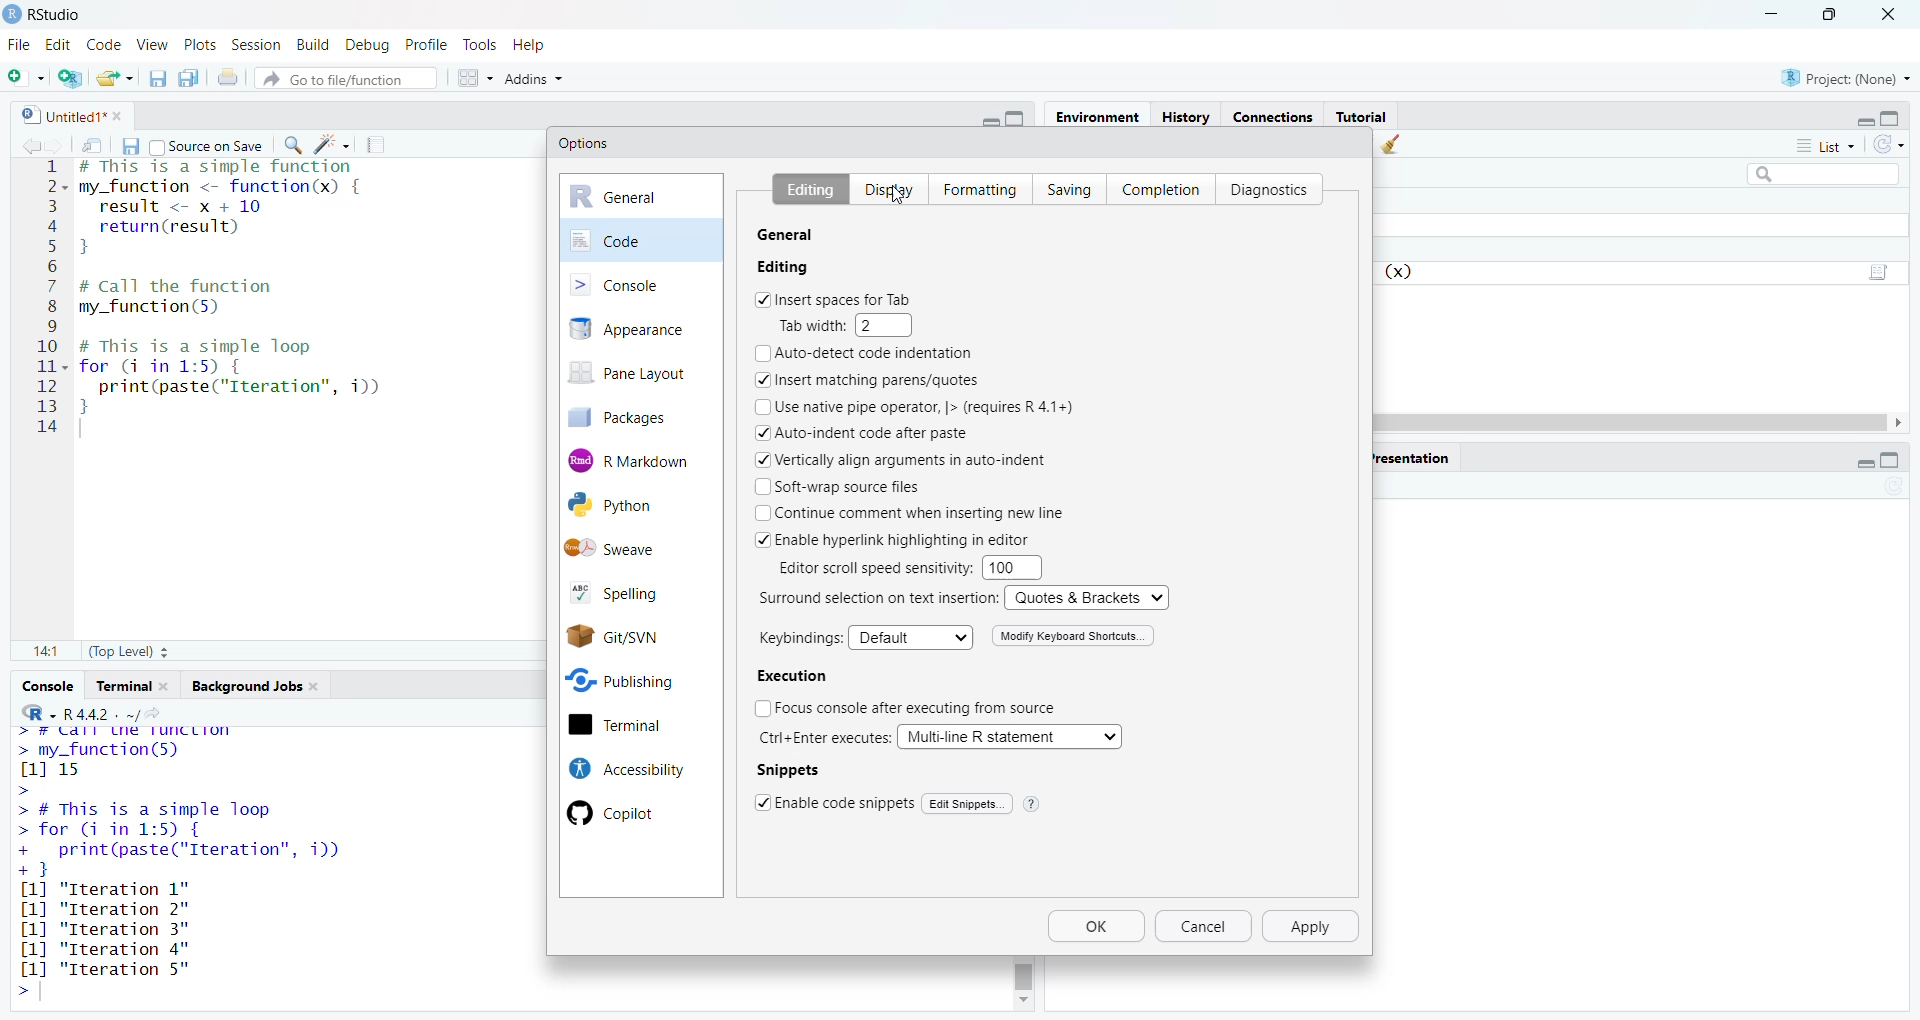  I want to click on Insert spaces for Tab, so click(853, 300).